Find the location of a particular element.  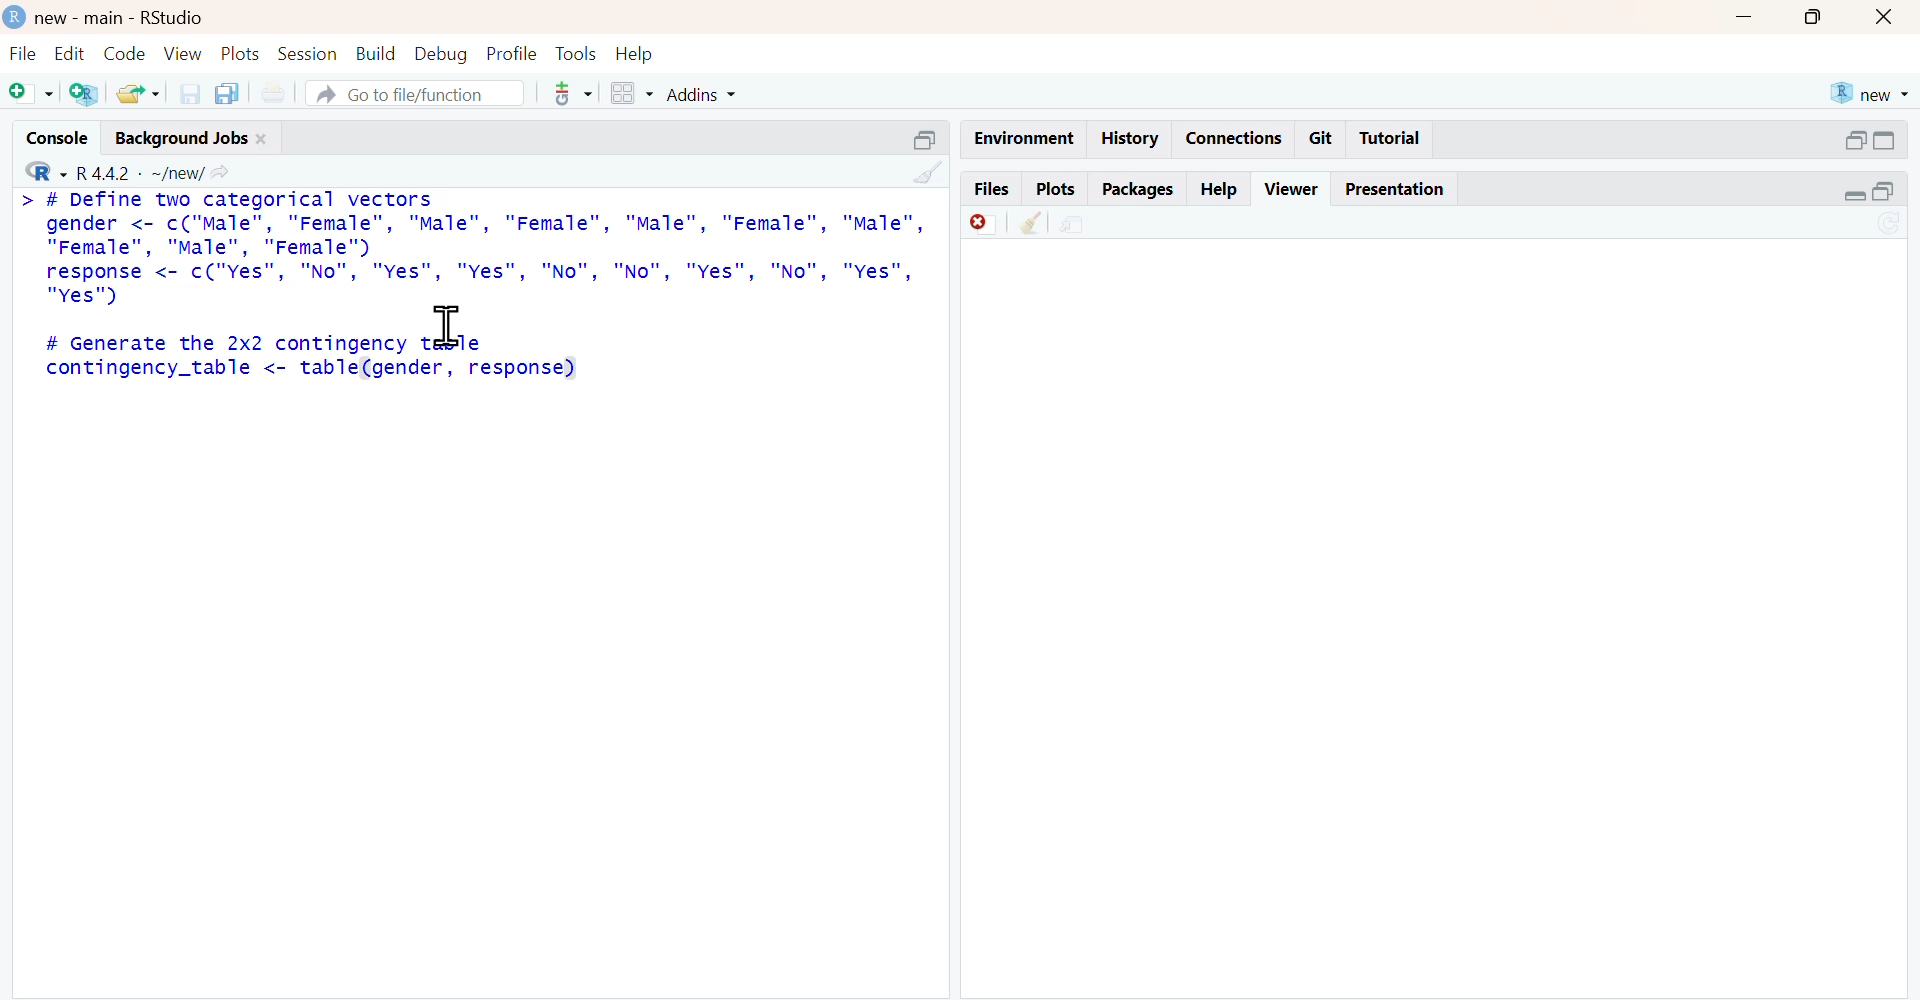

# Generate the 2x2 contingency table contingency_table <- table(gender, response) is located at coordinates (315, 358).